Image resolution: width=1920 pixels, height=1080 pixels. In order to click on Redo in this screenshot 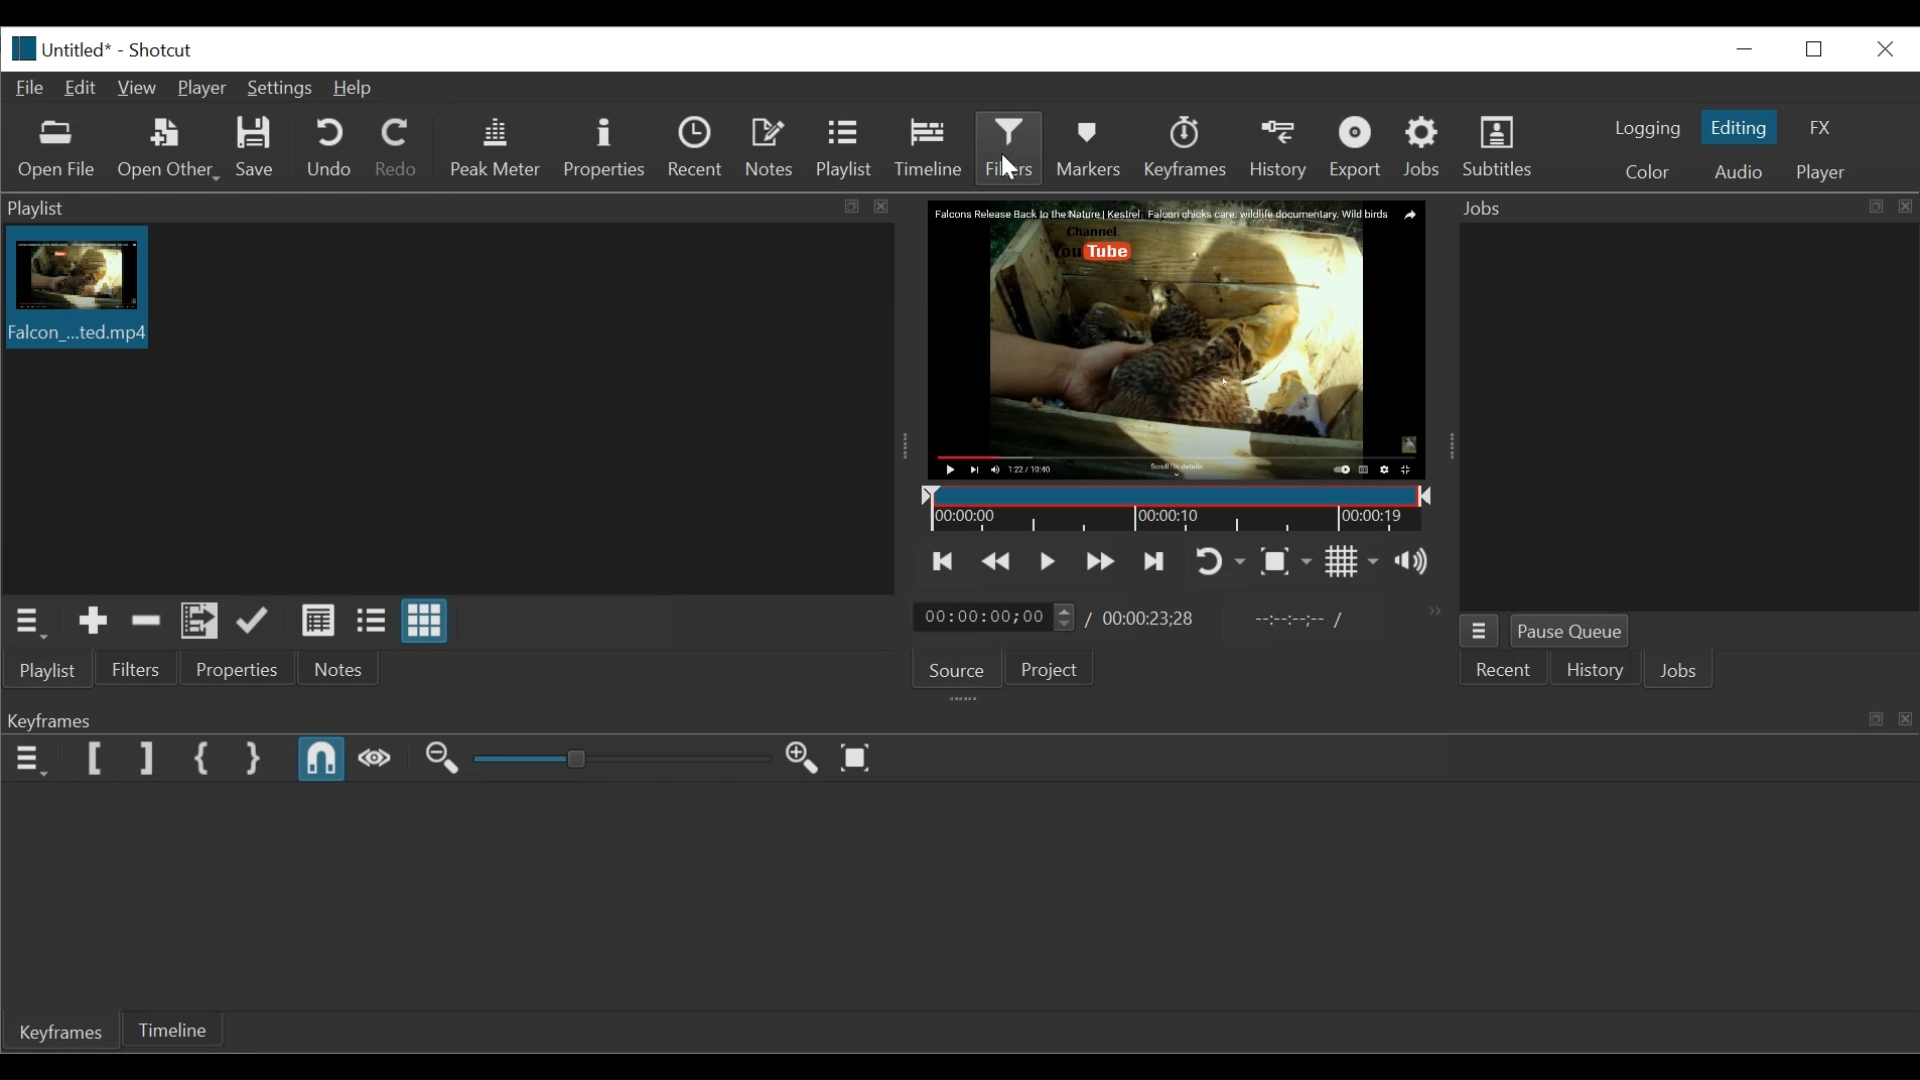, I will do `click(401, 149)`.